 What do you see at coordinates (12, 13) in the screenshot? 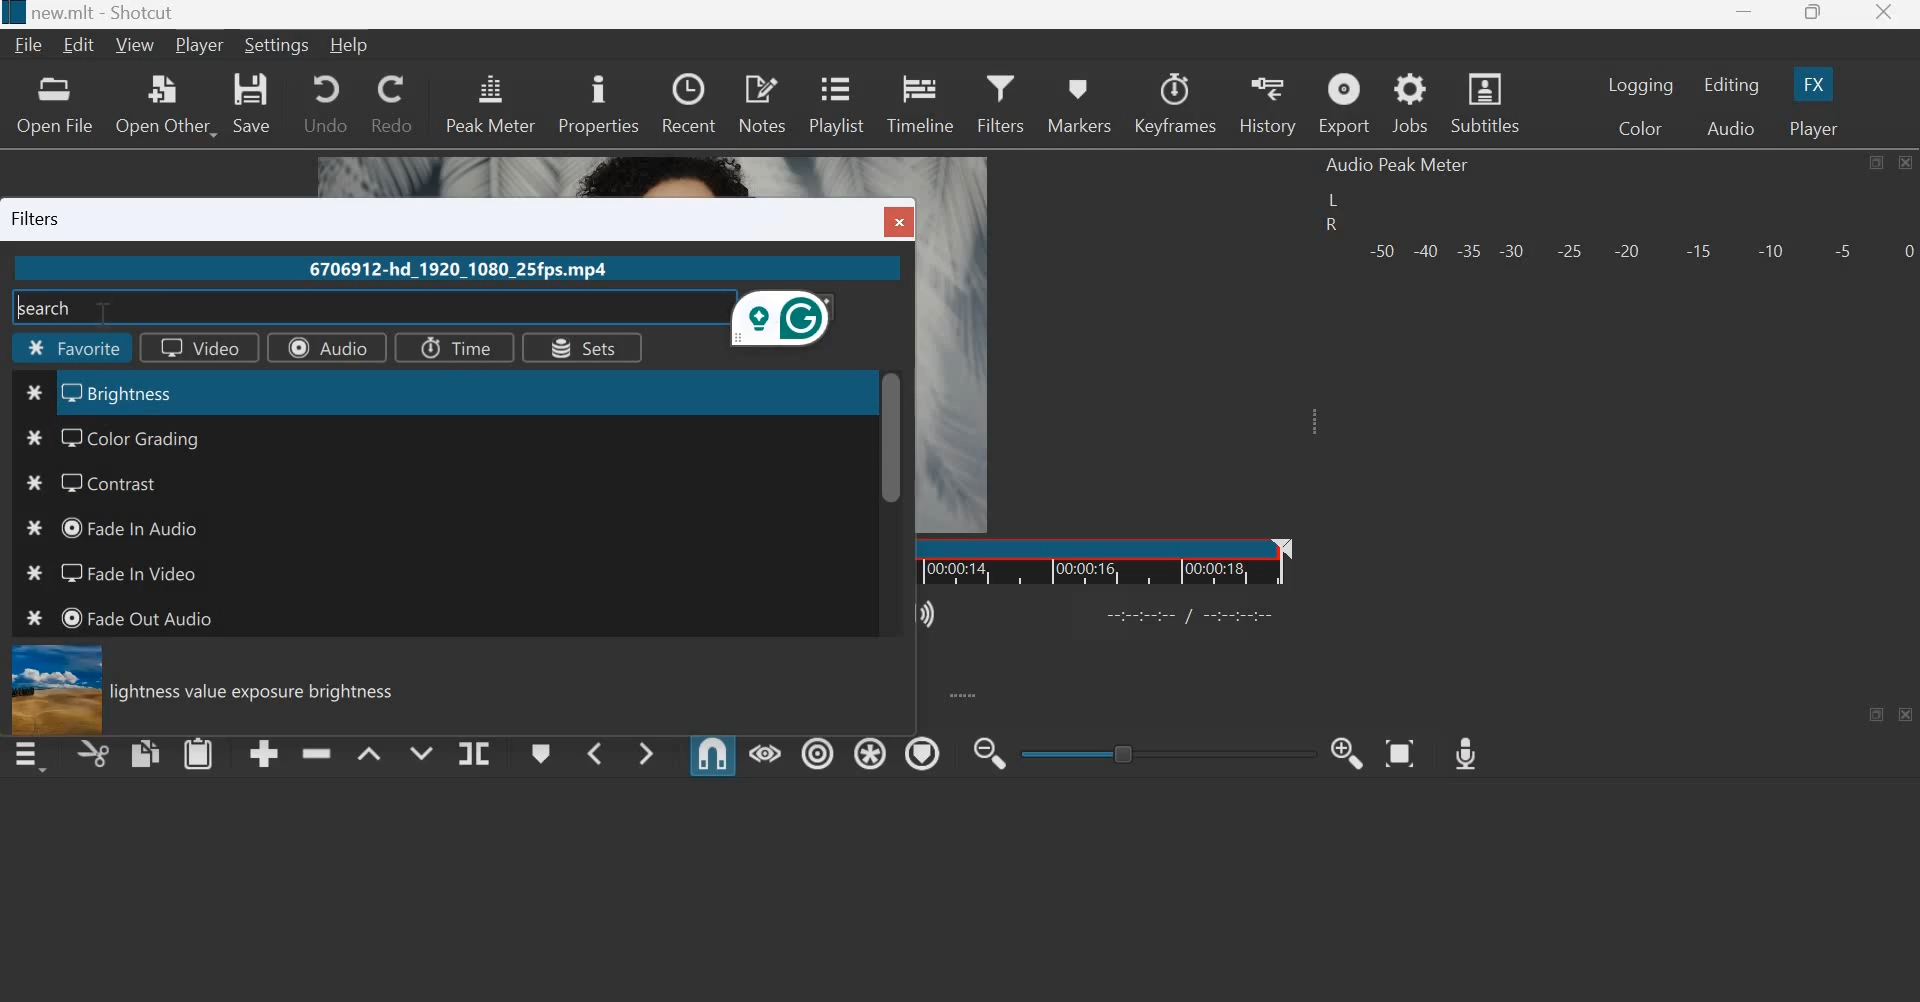
I see `` at bounding box center [12, 13].